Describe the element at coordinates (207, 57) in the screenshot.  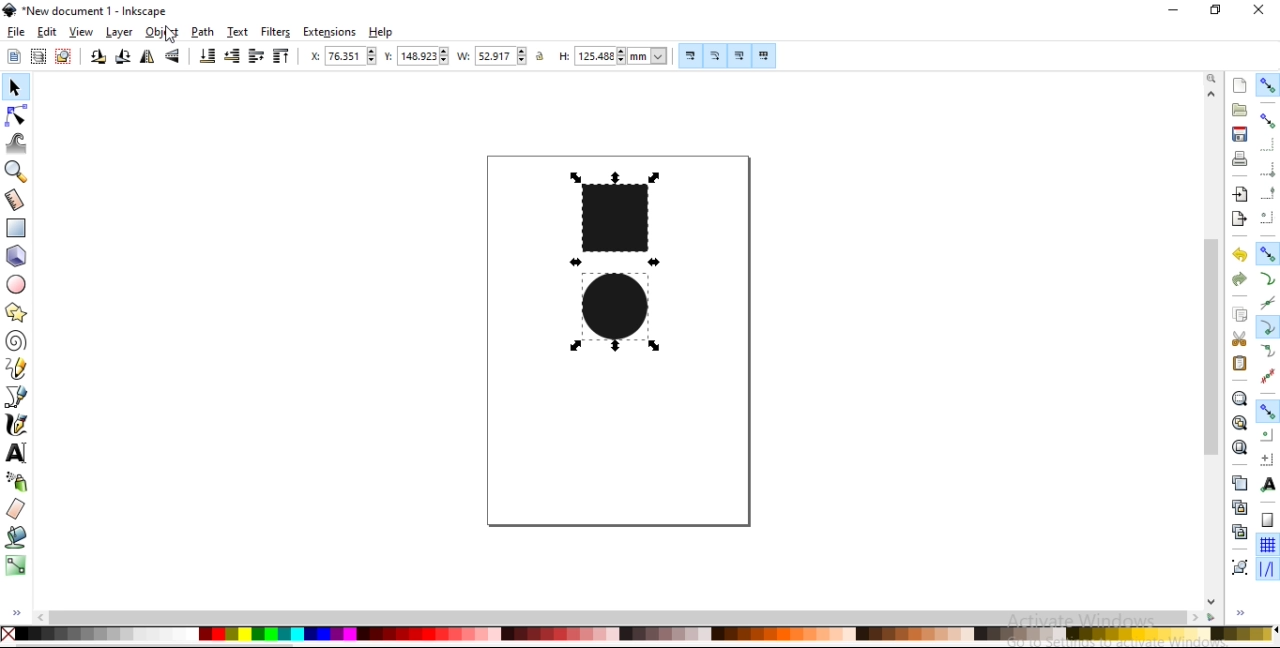
I see `lower selection to bottom` at that location.